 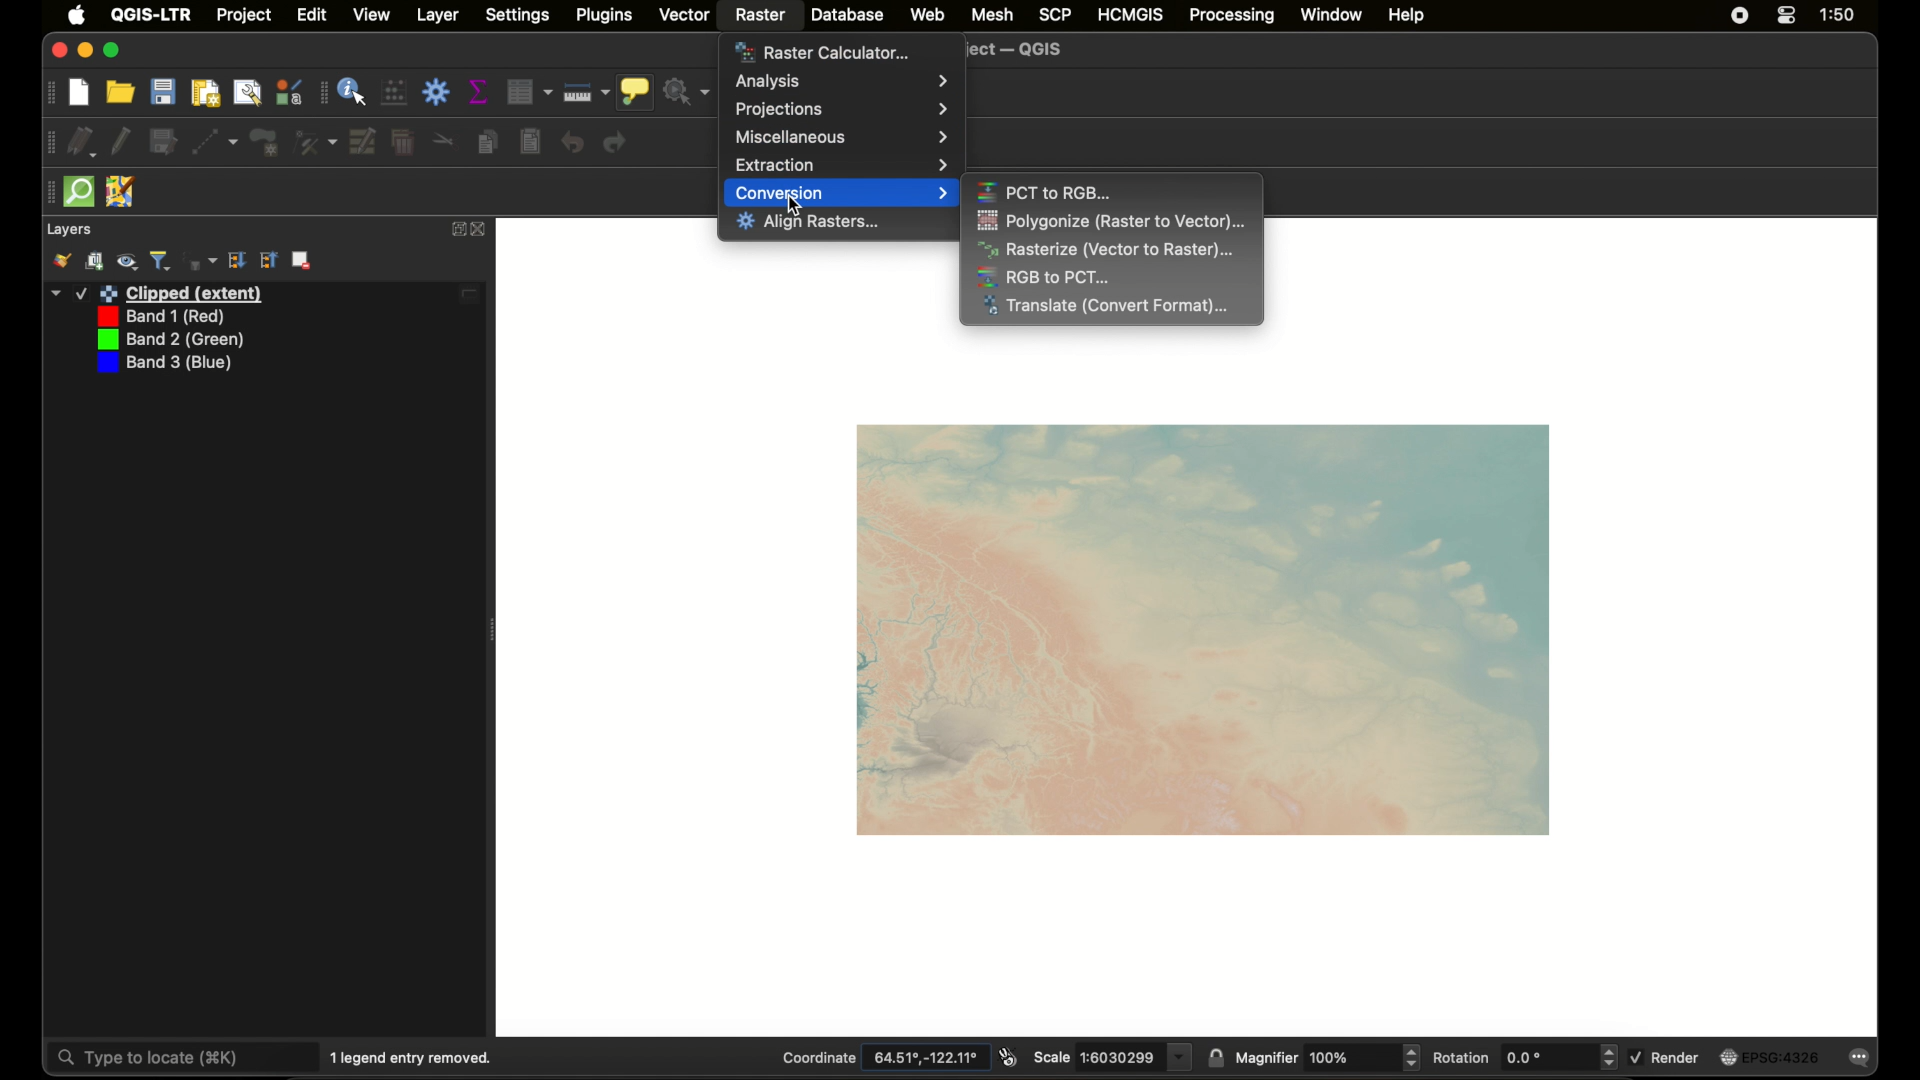 What do you see at coordinates (689, 92) in the screenshot?
I see `no action selected` at bounding box center [689, 92].